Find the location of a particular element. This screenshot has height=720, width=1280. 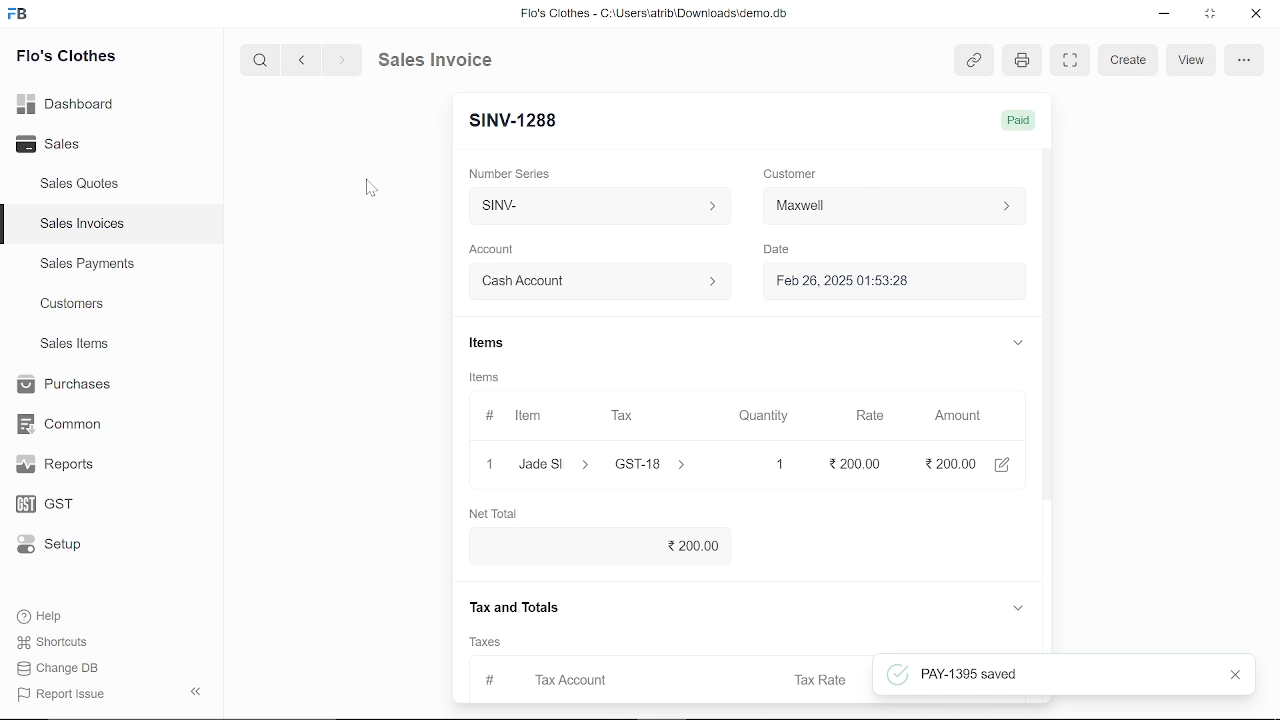

Tax Account is located at coordinates (601, 678).